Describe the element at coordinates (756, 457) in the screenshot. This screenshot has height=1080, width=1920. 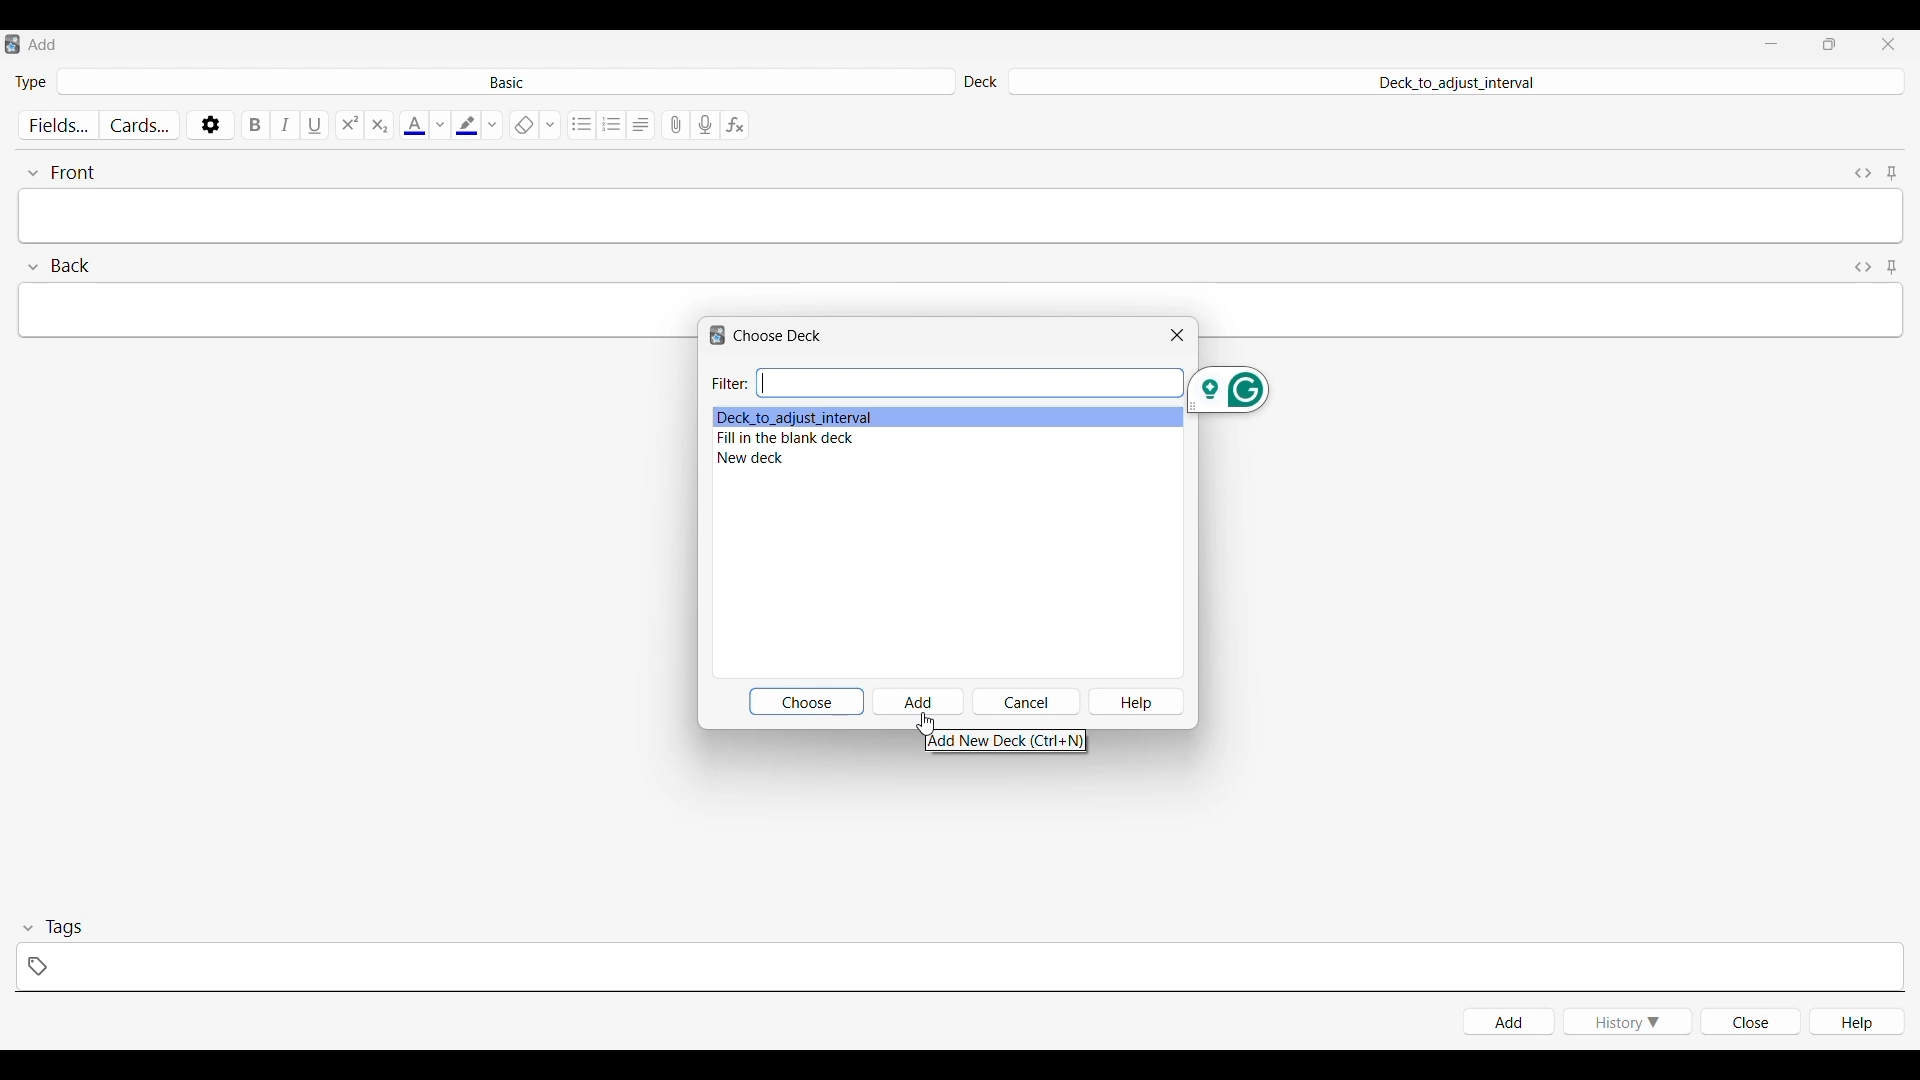
I see `Deck` at that location.